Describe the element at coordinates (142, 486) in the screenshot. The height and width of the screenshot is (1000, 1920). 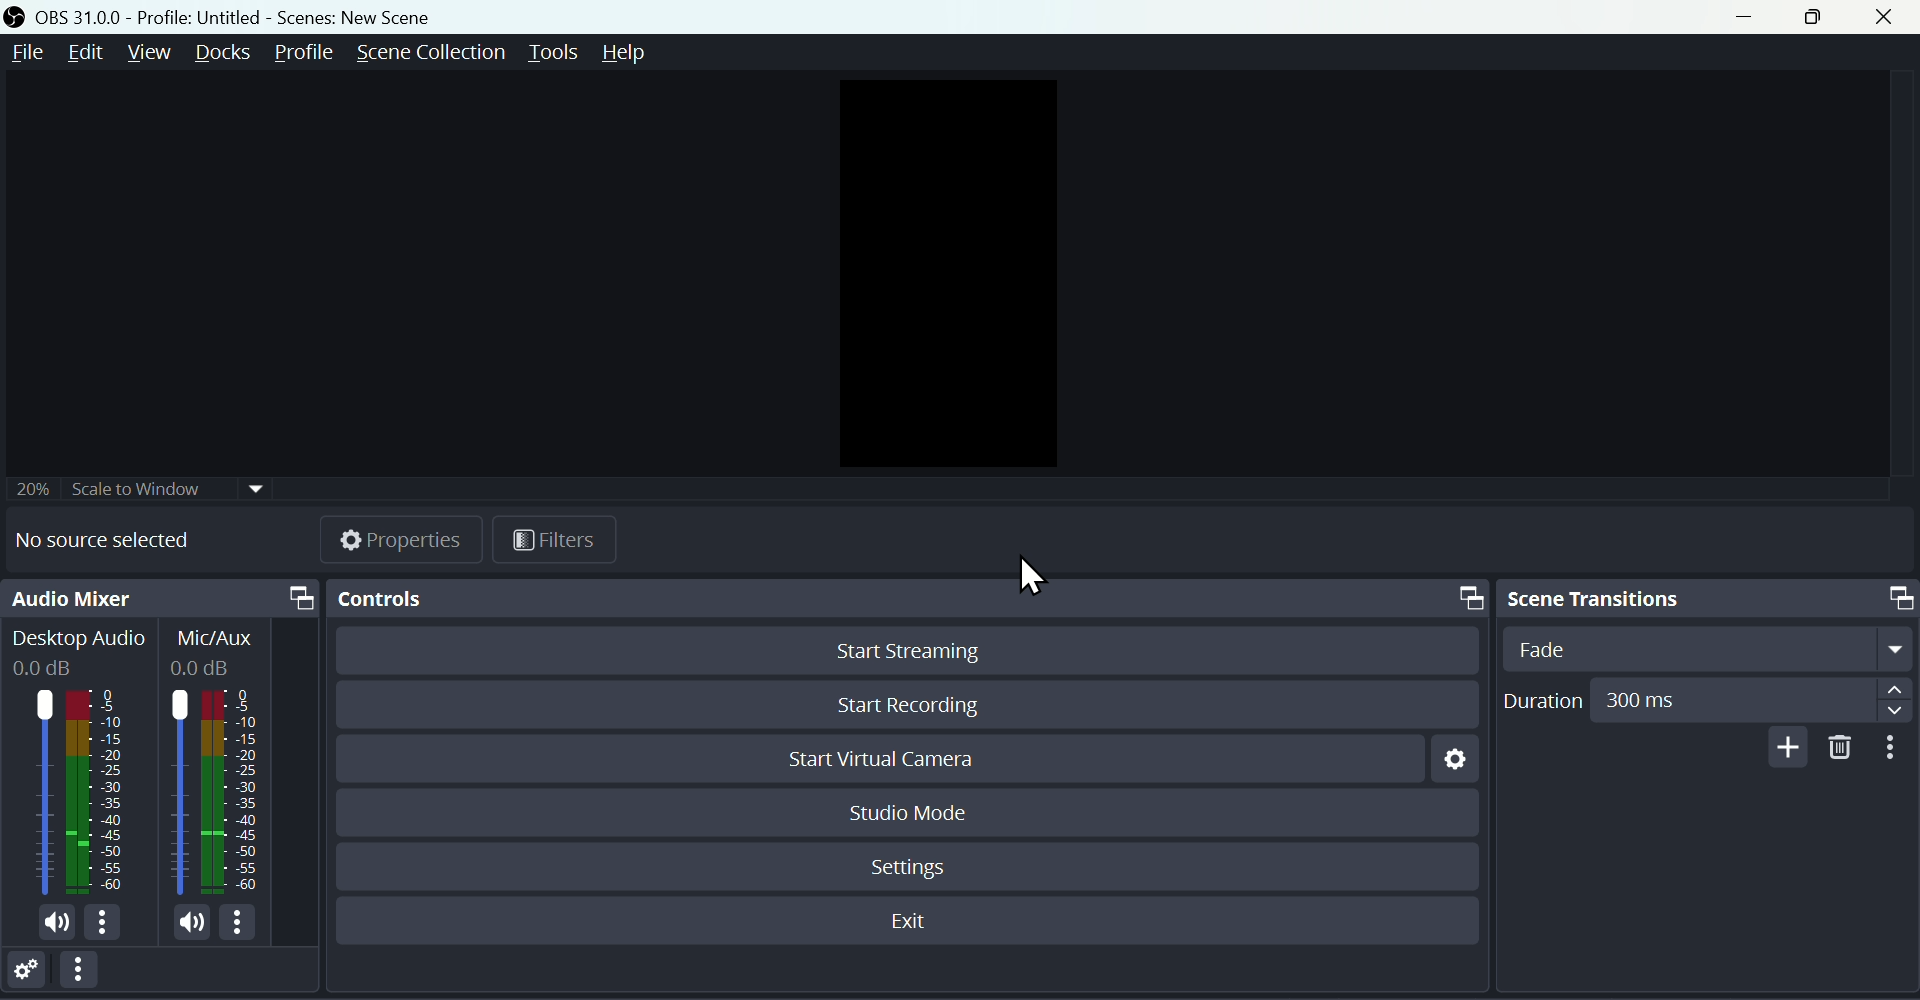
I see `Scale to window` at that location.